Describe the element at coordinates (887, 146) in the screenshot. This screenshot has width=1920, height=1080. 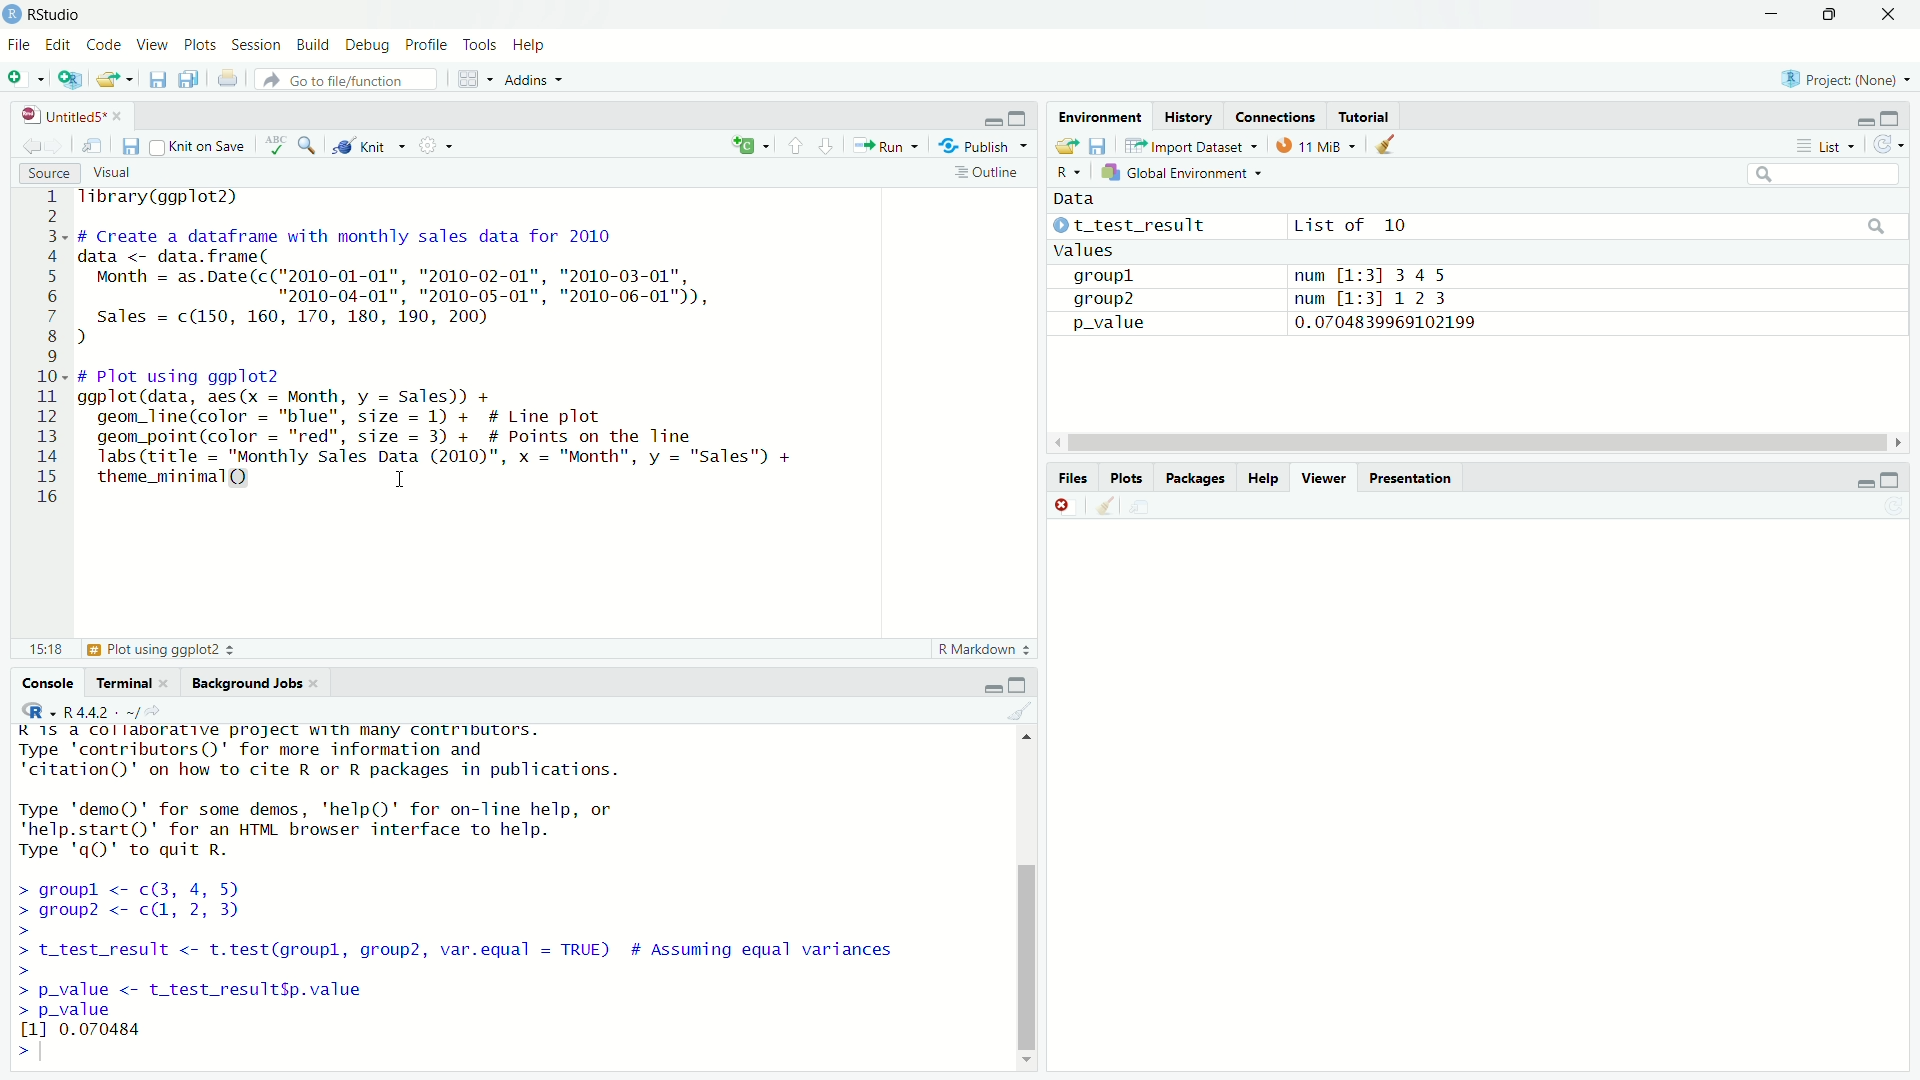
I see `Run ` at that location.